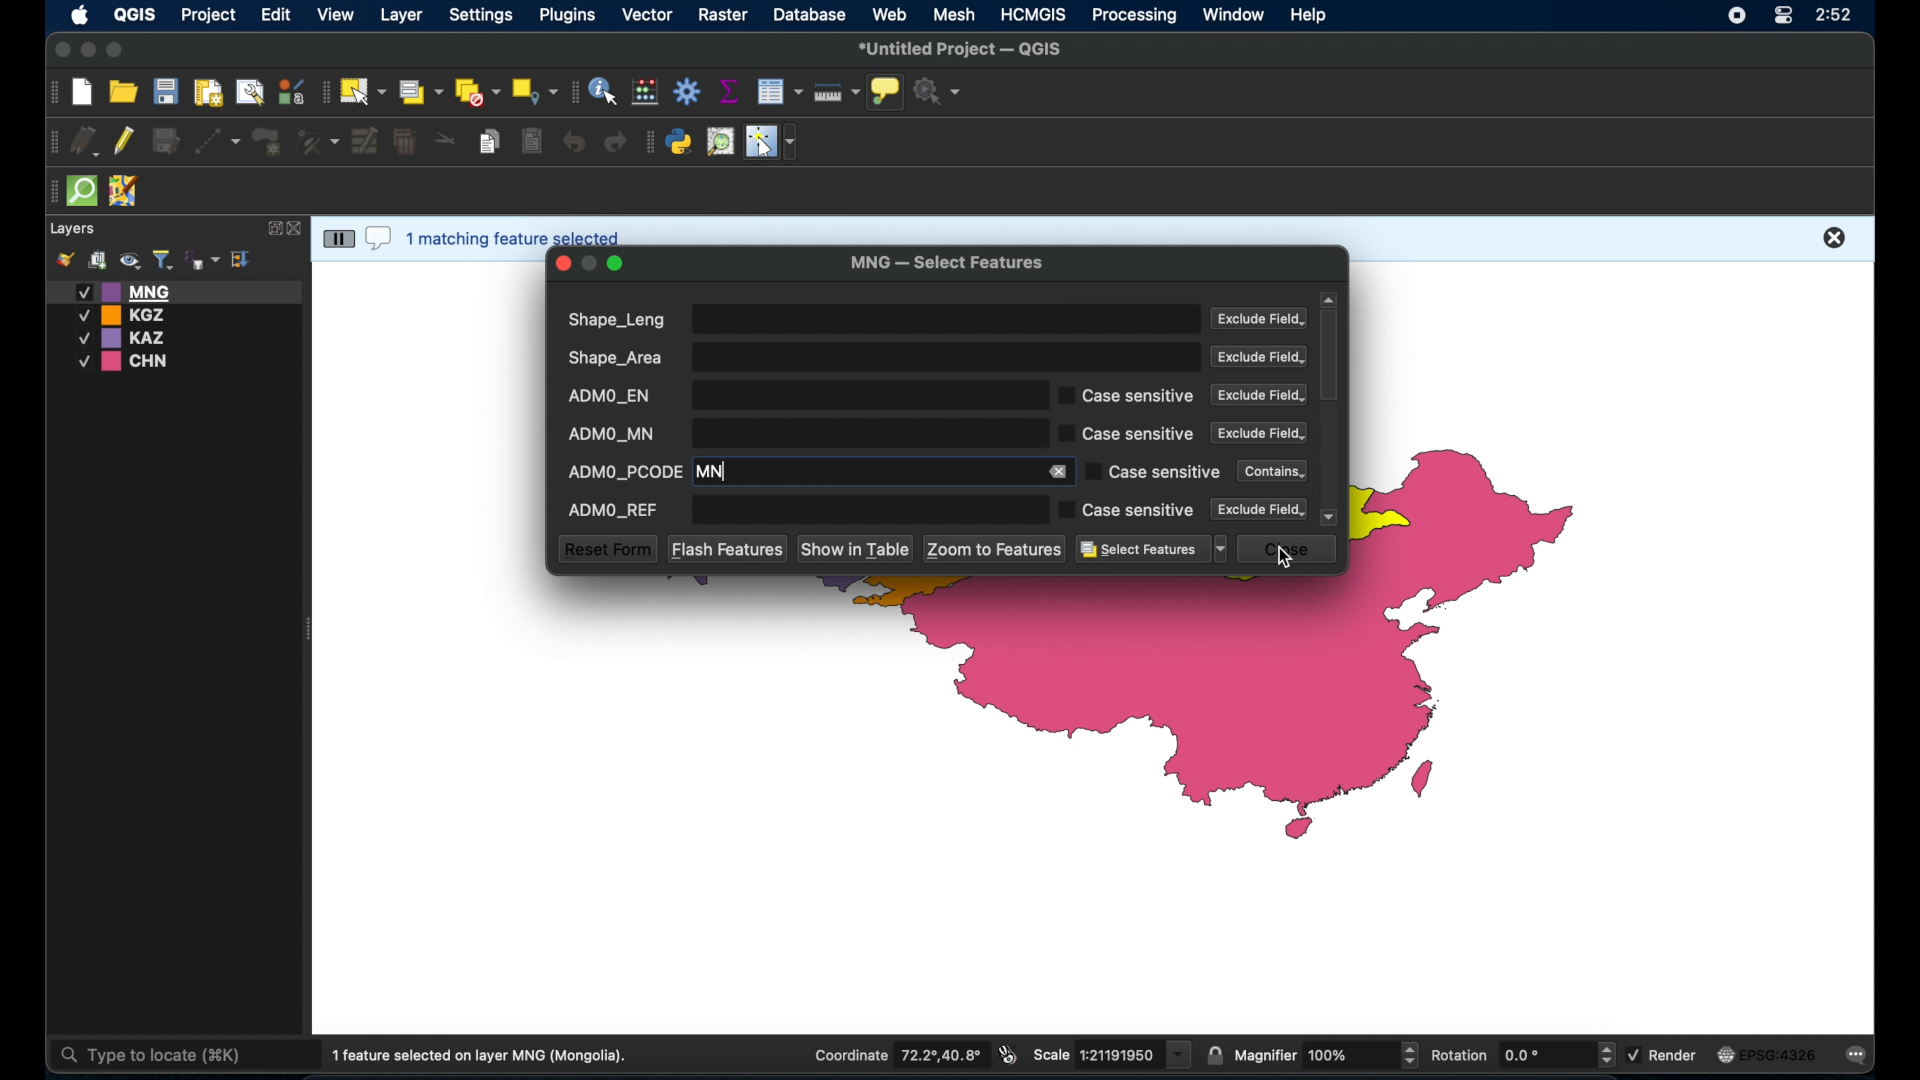 The width and height of the screenshot is (1920, 1080). I want to click on MN, so click(864, 471).